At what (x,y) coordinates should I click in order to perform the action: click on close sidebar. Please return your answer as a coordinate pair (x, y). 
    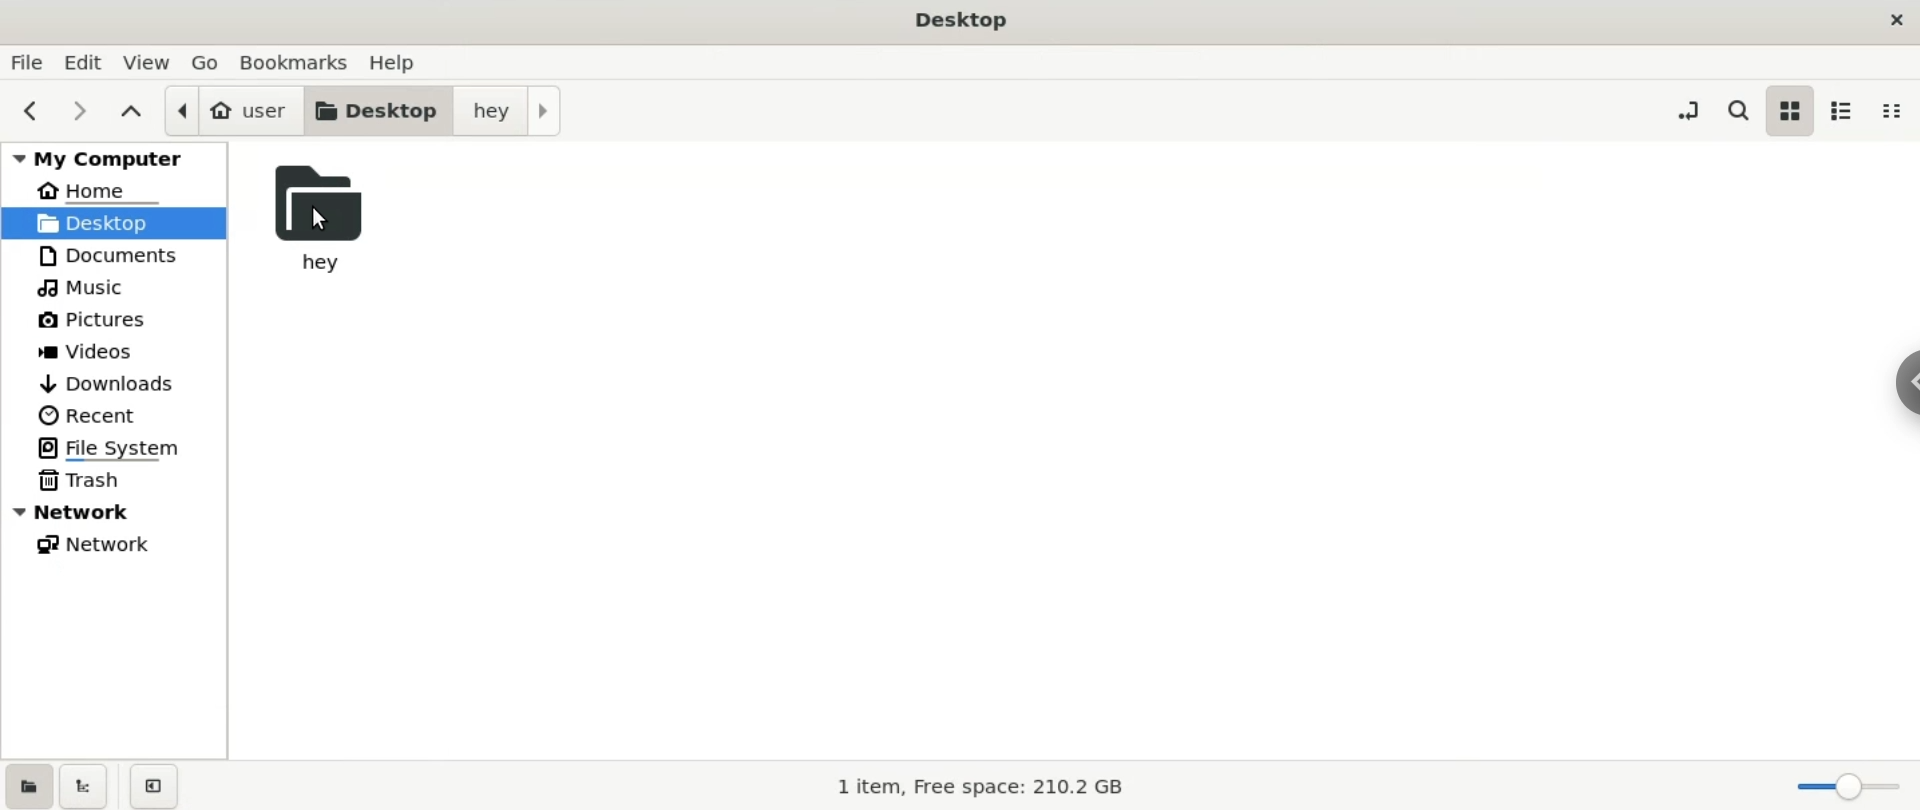
    Looking at the image, I should click on (152, 784).